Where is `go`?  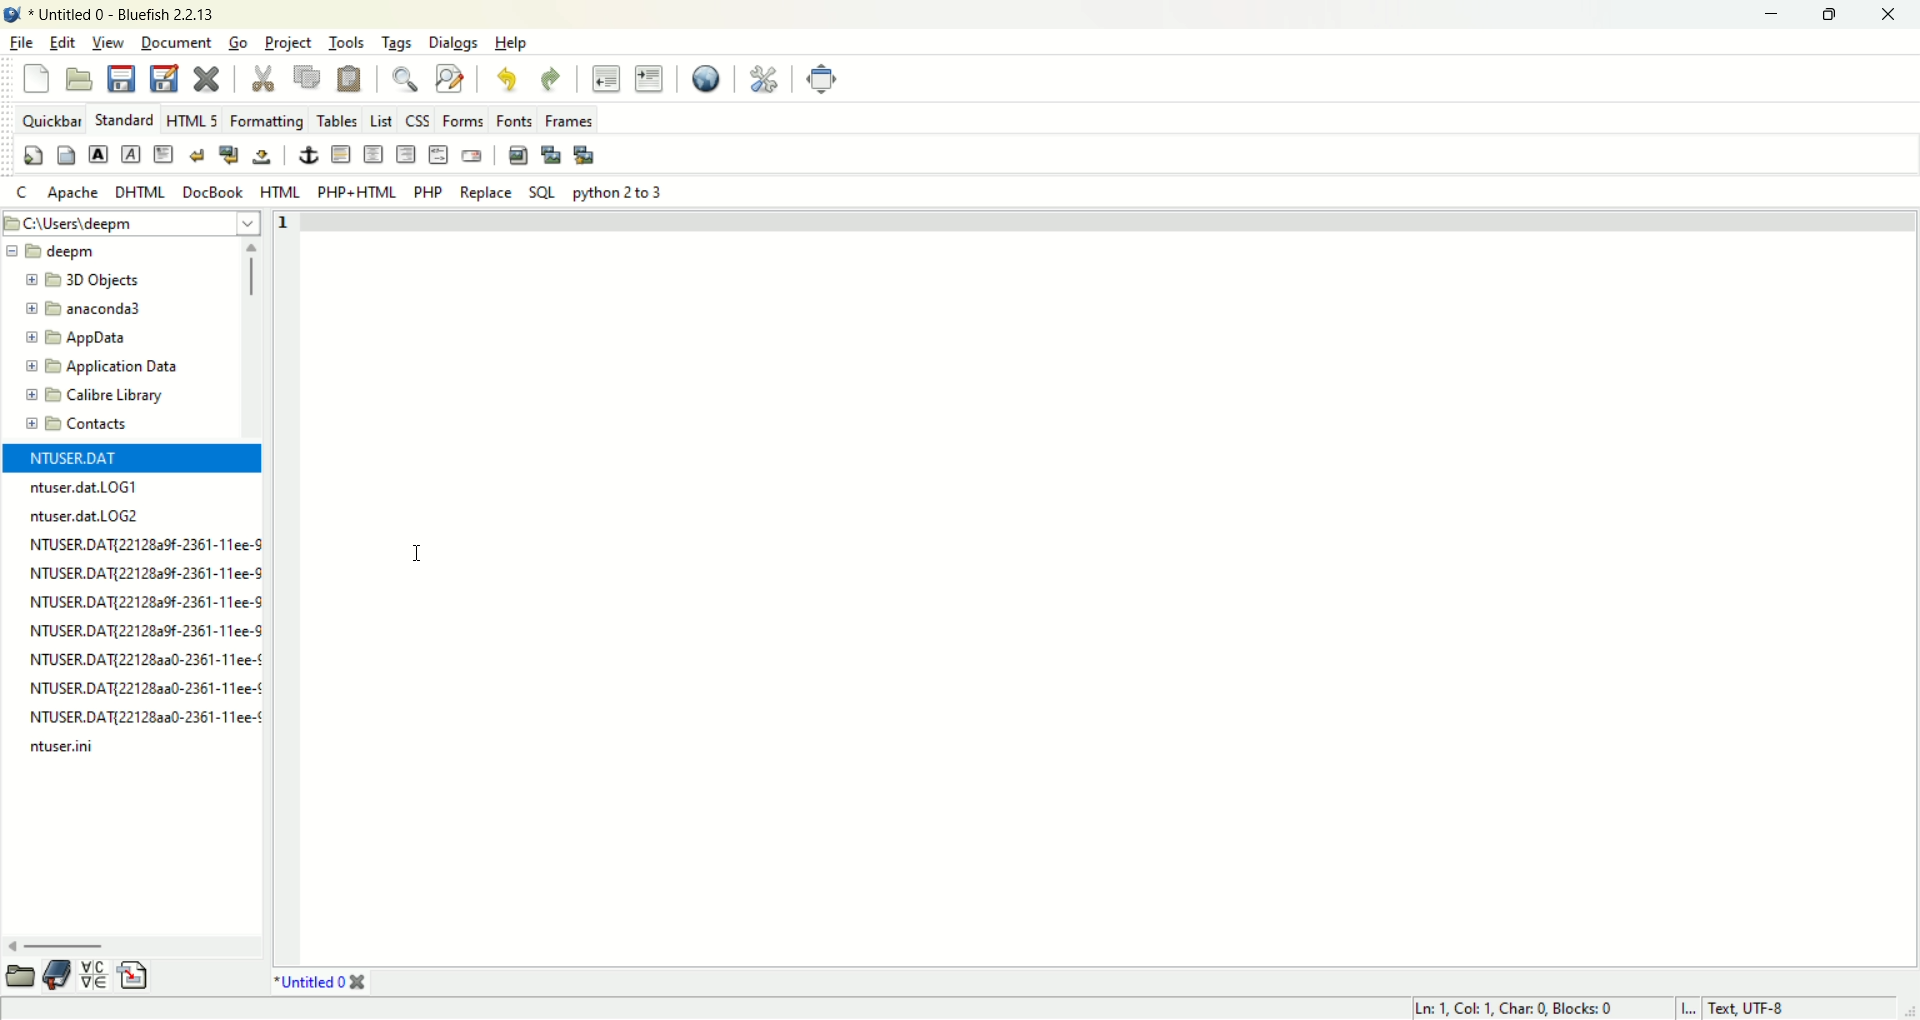 go is located at coordinates (238, 43).